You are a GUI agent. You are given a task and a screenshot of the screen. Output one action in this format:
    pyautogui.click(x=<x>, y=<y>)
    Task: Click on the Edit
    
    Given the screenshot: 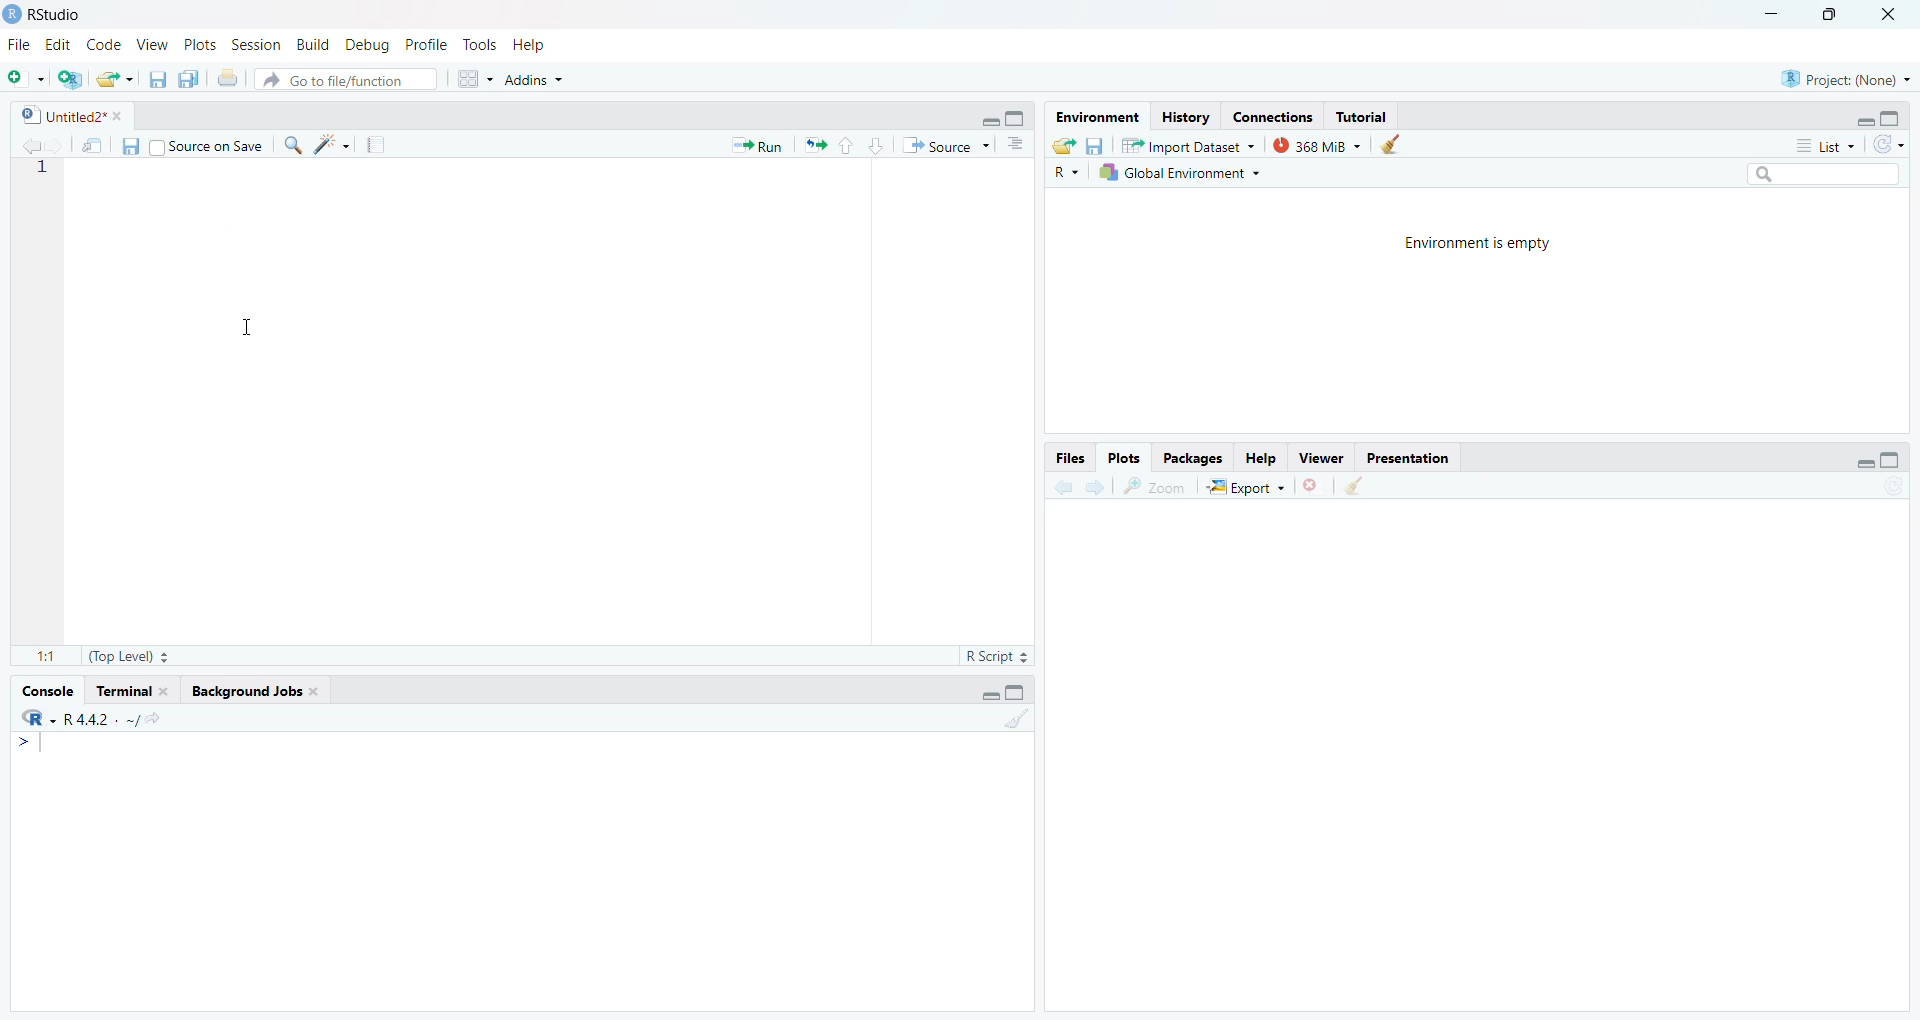 What is the action you would take?
    pyautogui.click(x=60, y=44)
    